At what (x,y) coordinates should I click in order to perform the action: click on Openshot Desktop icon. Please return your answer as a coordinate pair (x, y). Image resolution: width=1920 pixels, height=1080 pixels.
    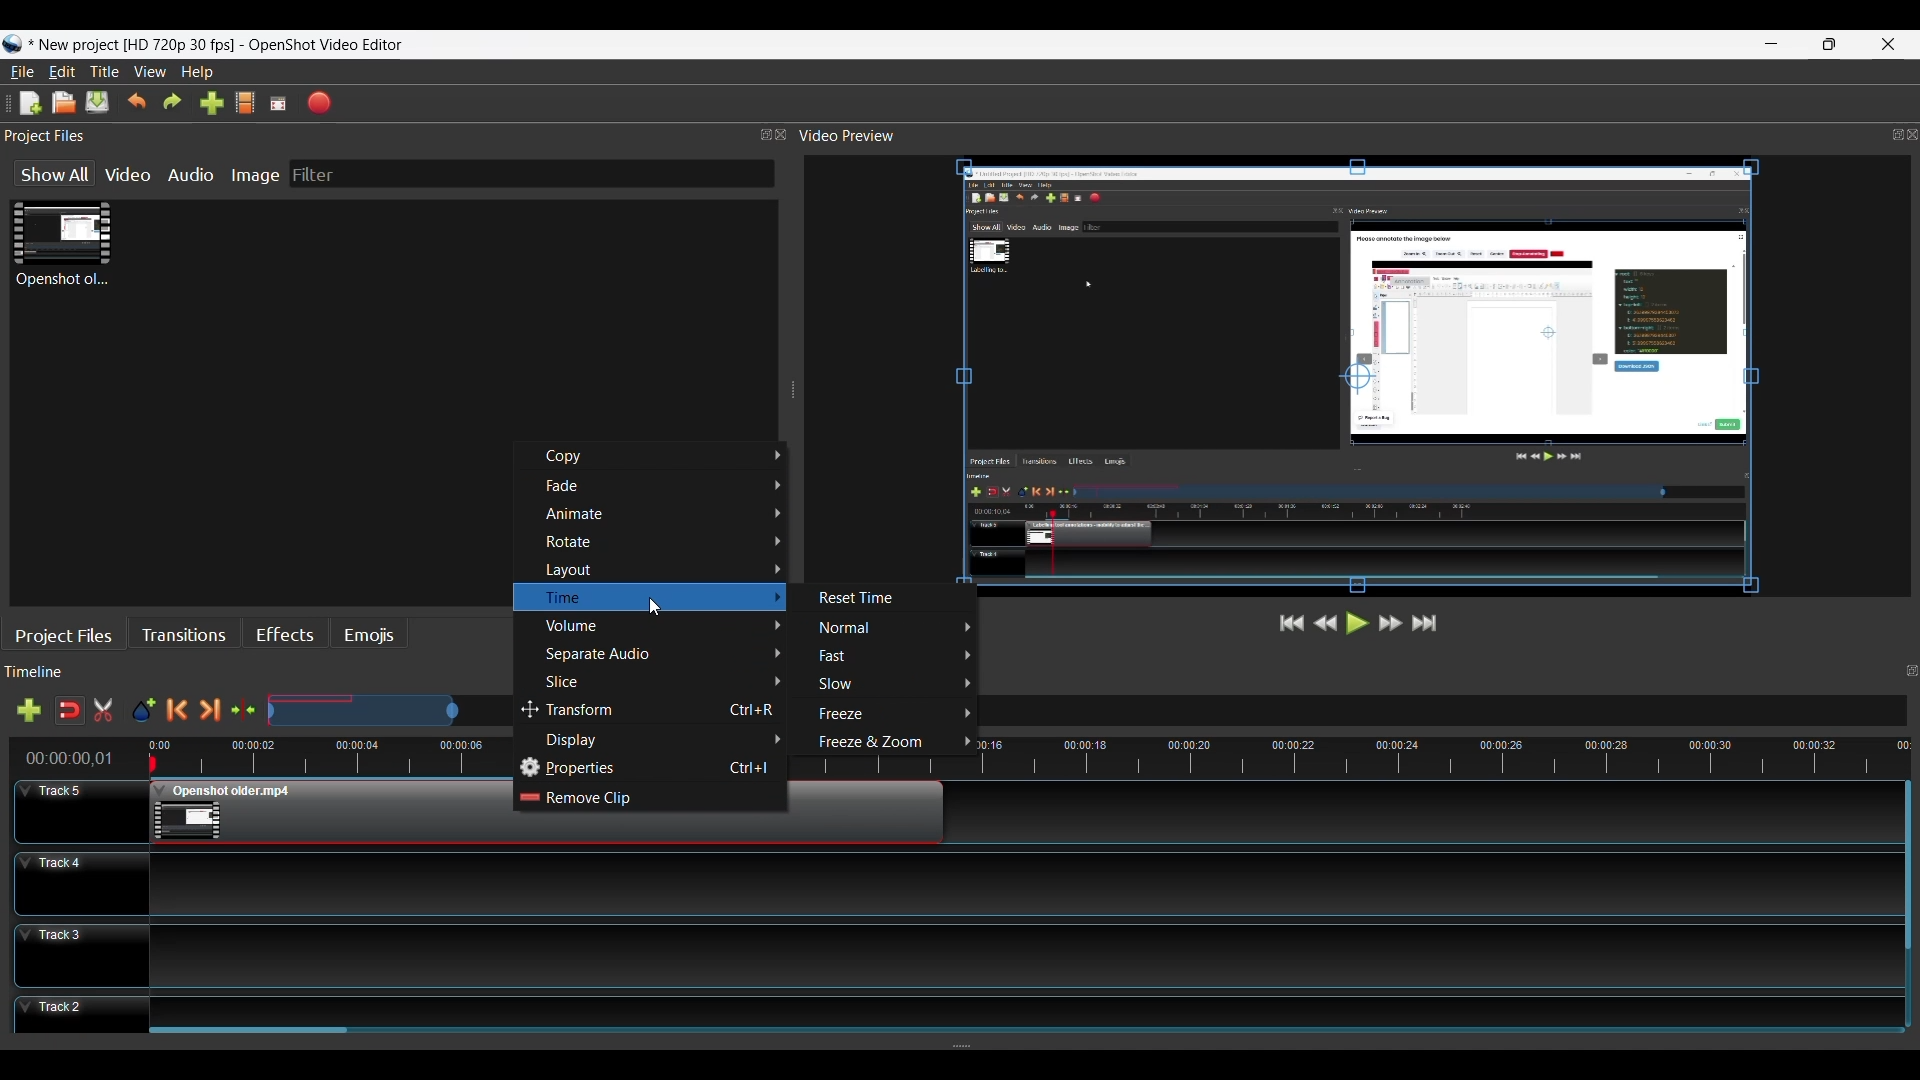
    Looking at the image, I should click on (13, 46).